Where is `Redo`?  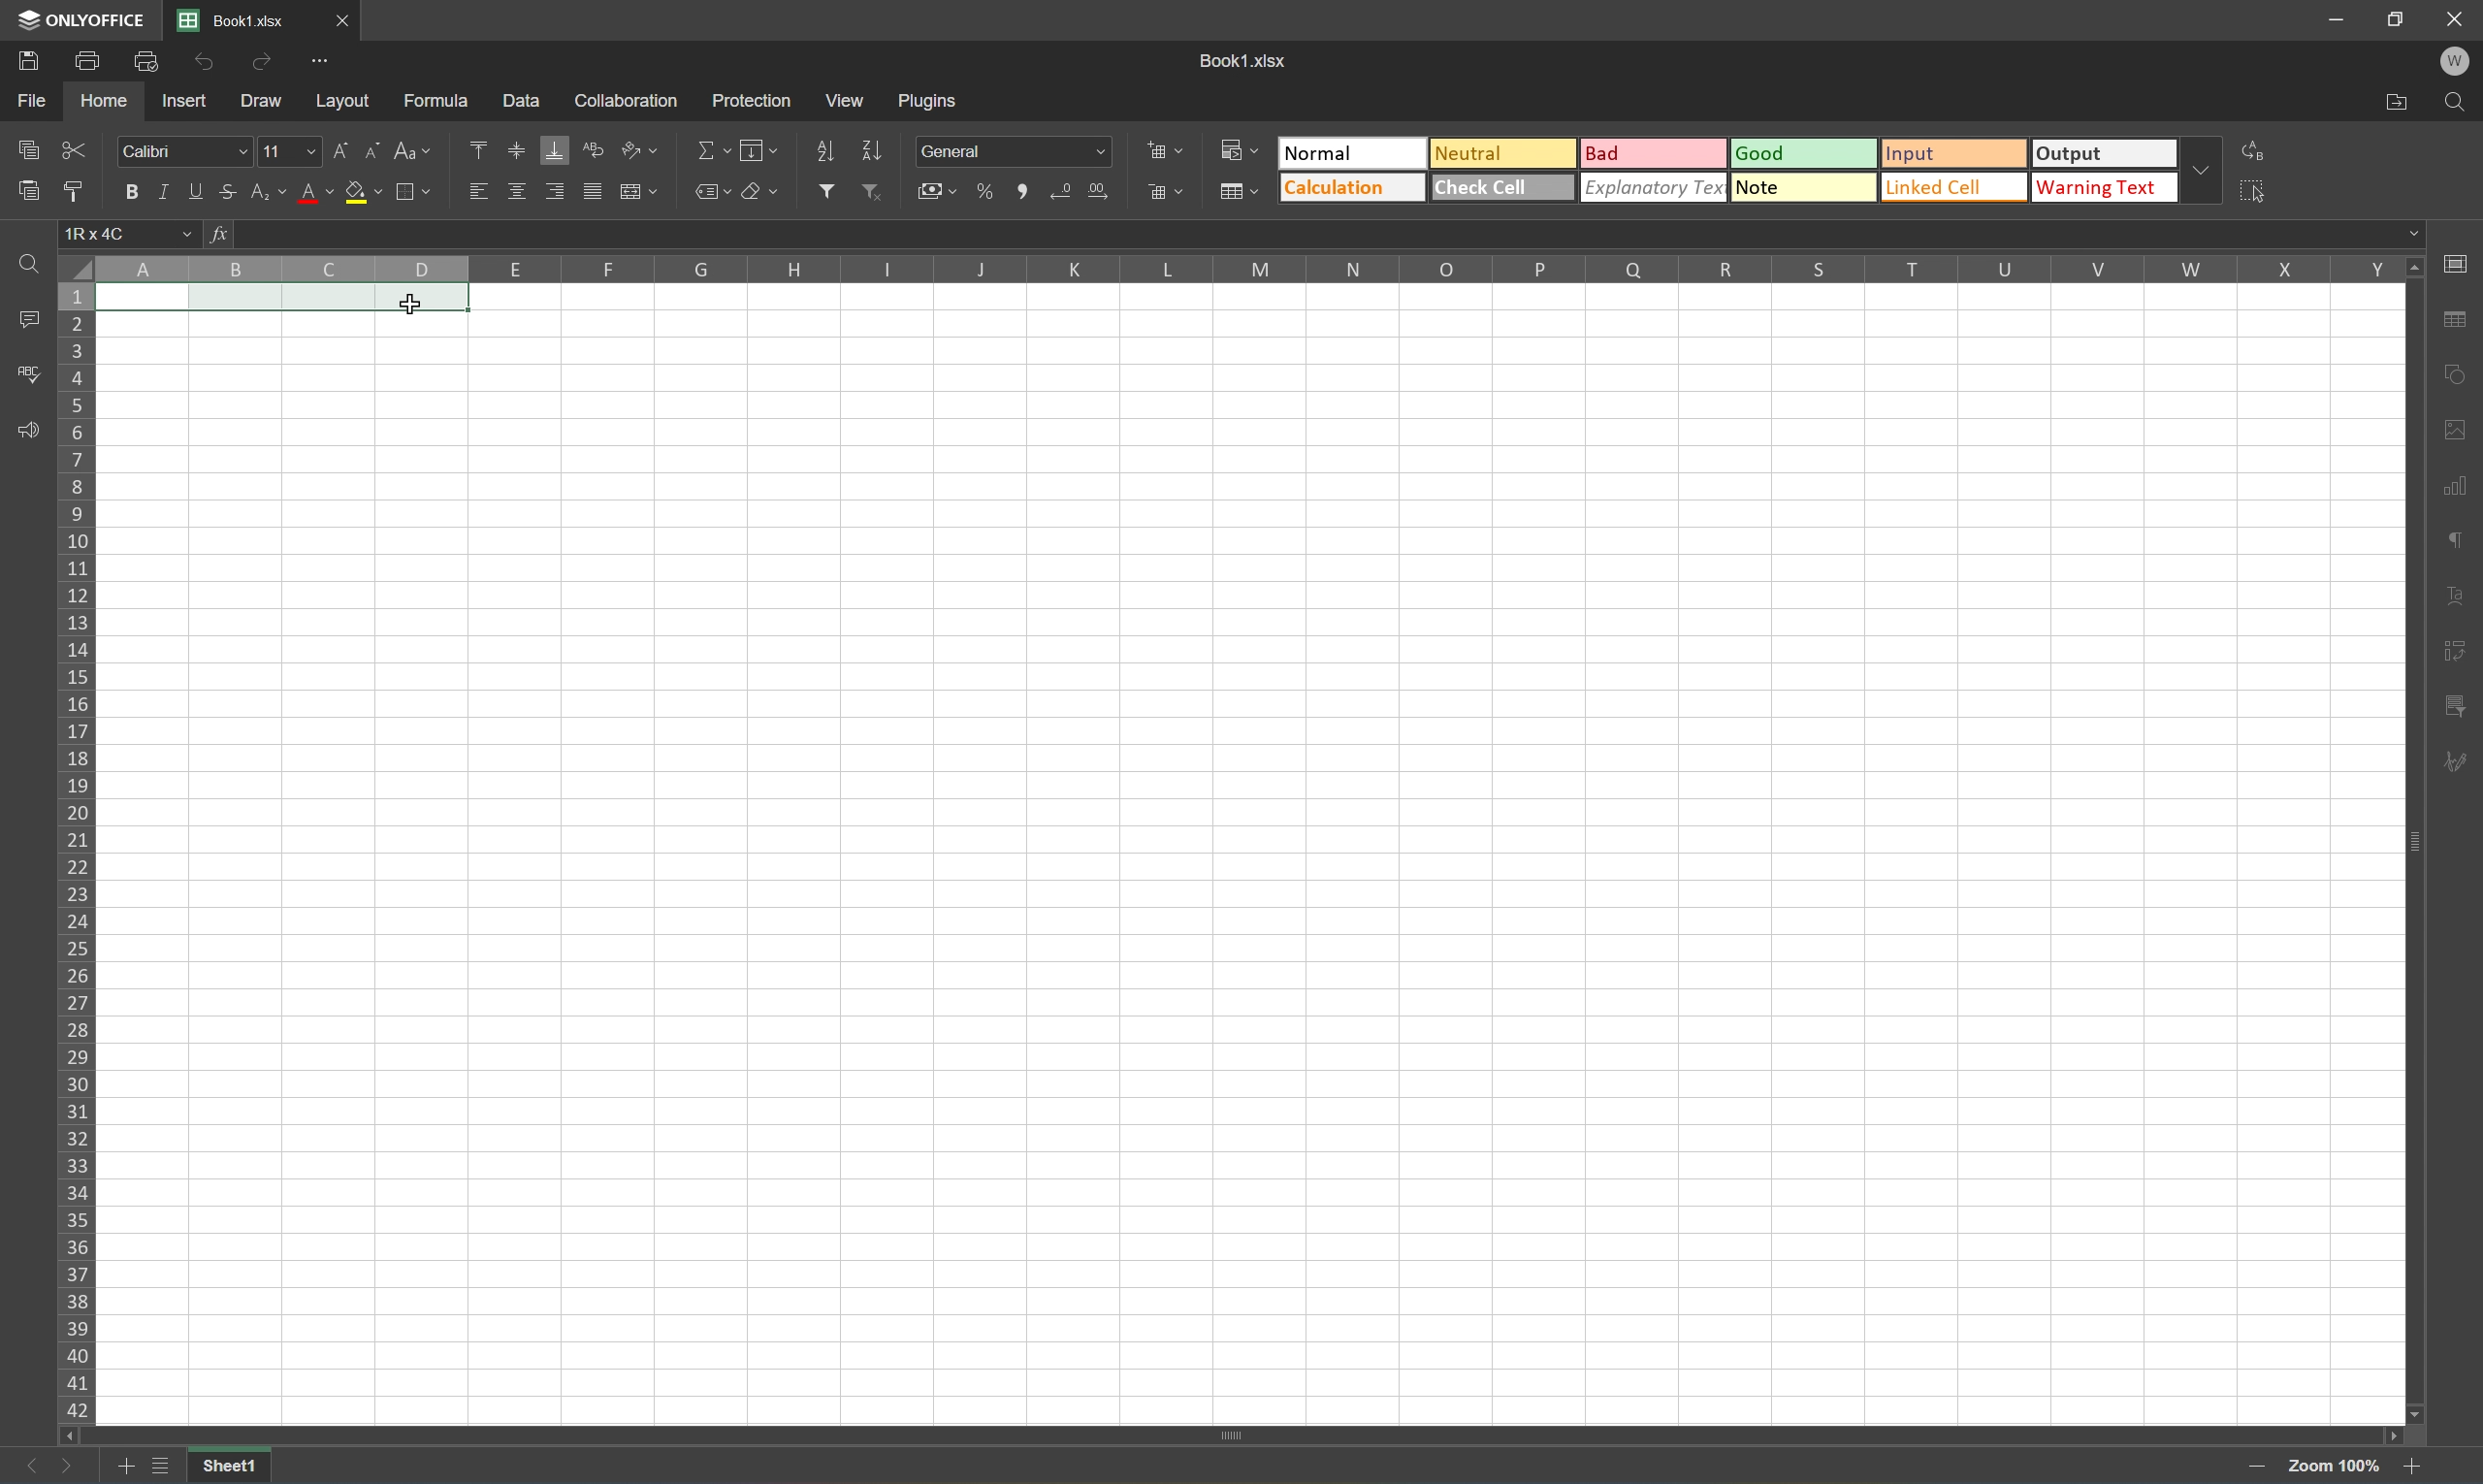 Redo is located at coordinates (264, 66).